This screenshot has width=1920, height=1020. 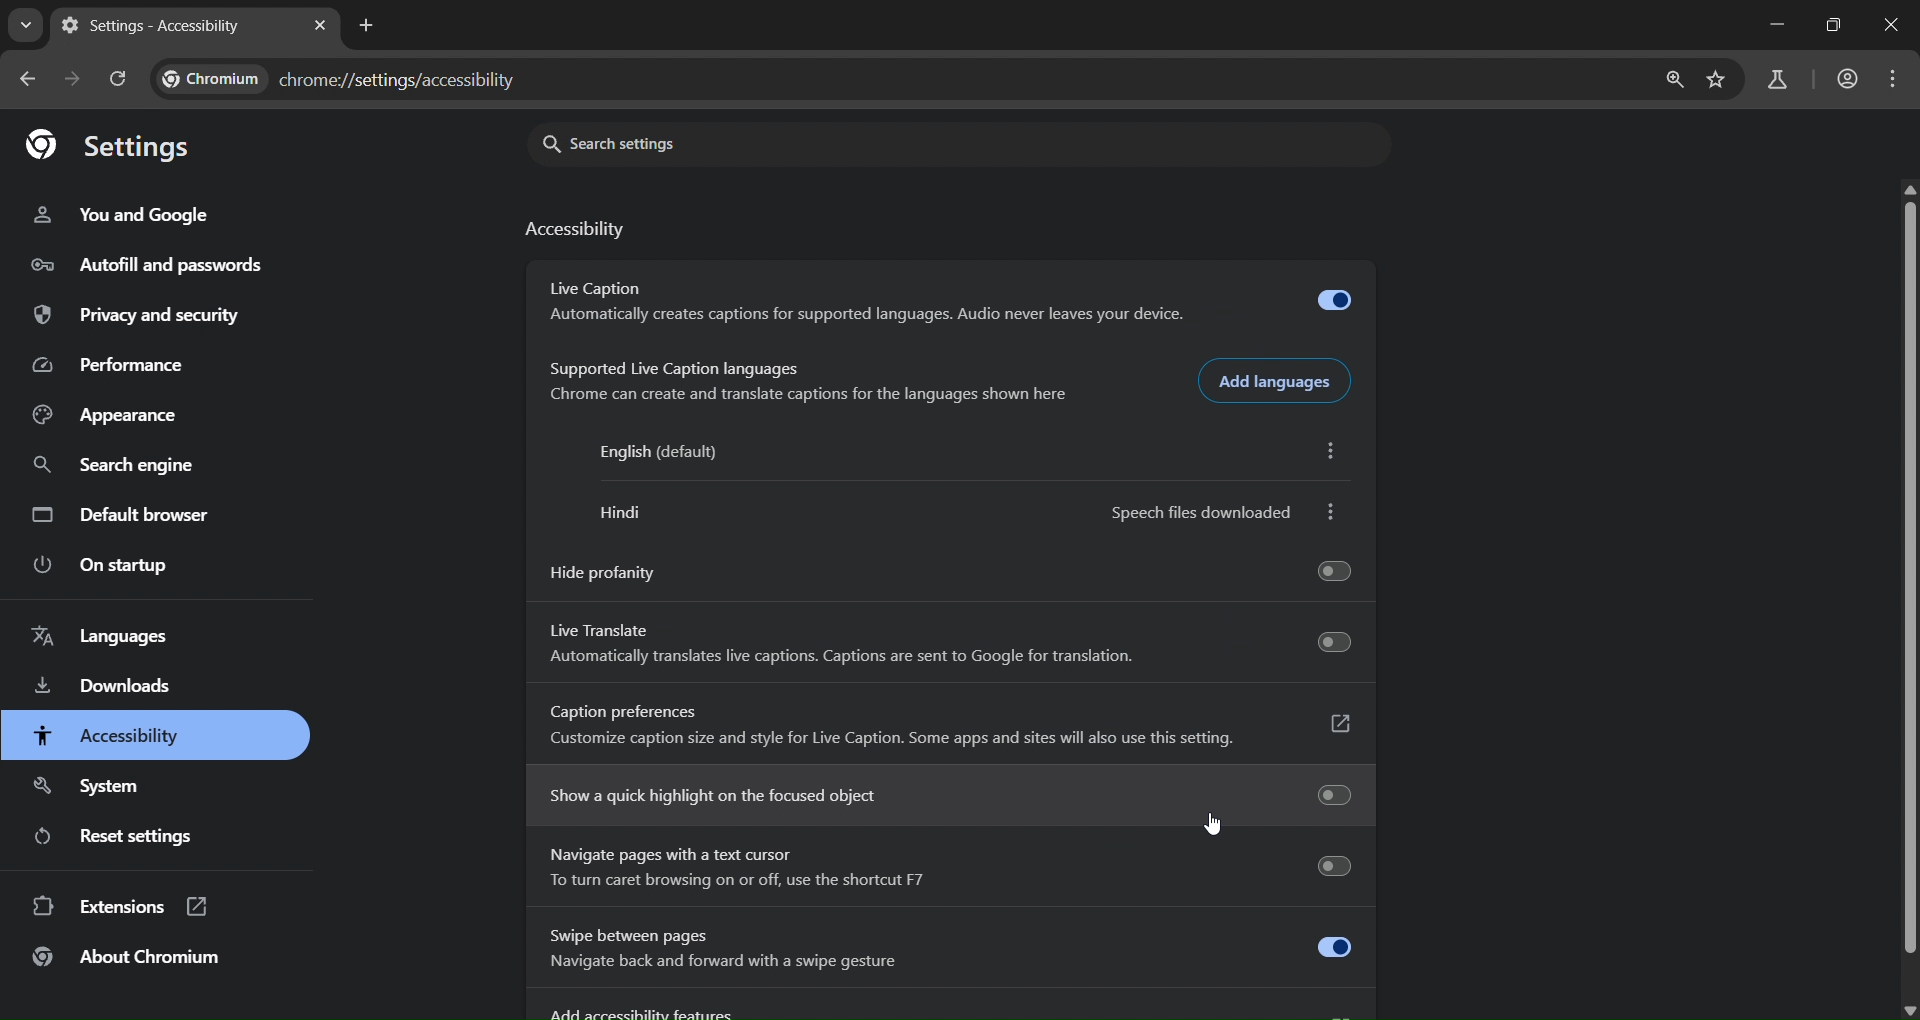 I want to click on search labs, so click(x=1777, y=82).